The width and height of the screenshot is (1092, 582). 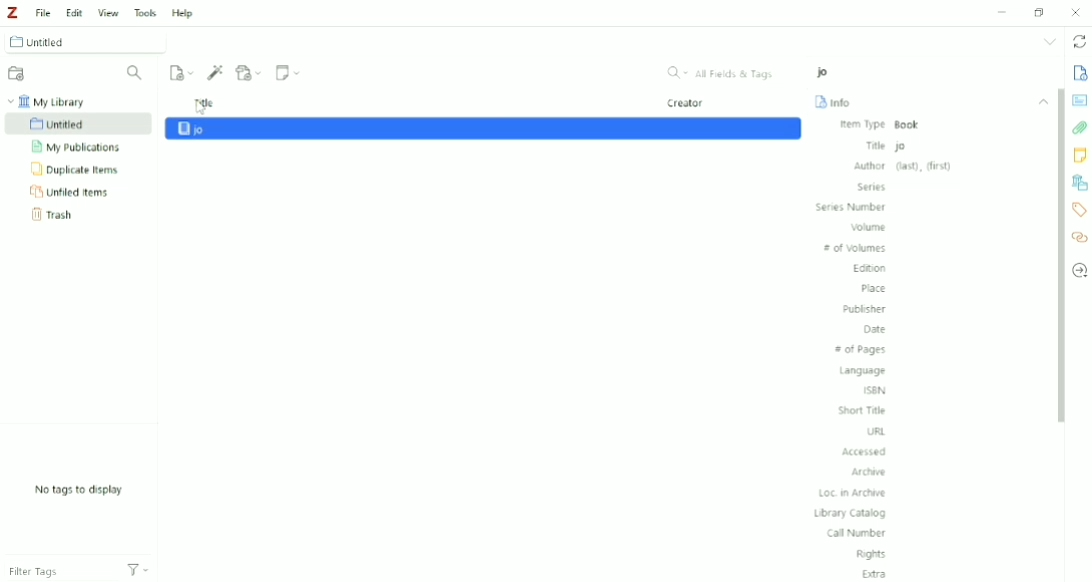 What do you see at coordinates (860, 350) in the screenshot?
I see `# of Pages` at bounding box center [860, 350].